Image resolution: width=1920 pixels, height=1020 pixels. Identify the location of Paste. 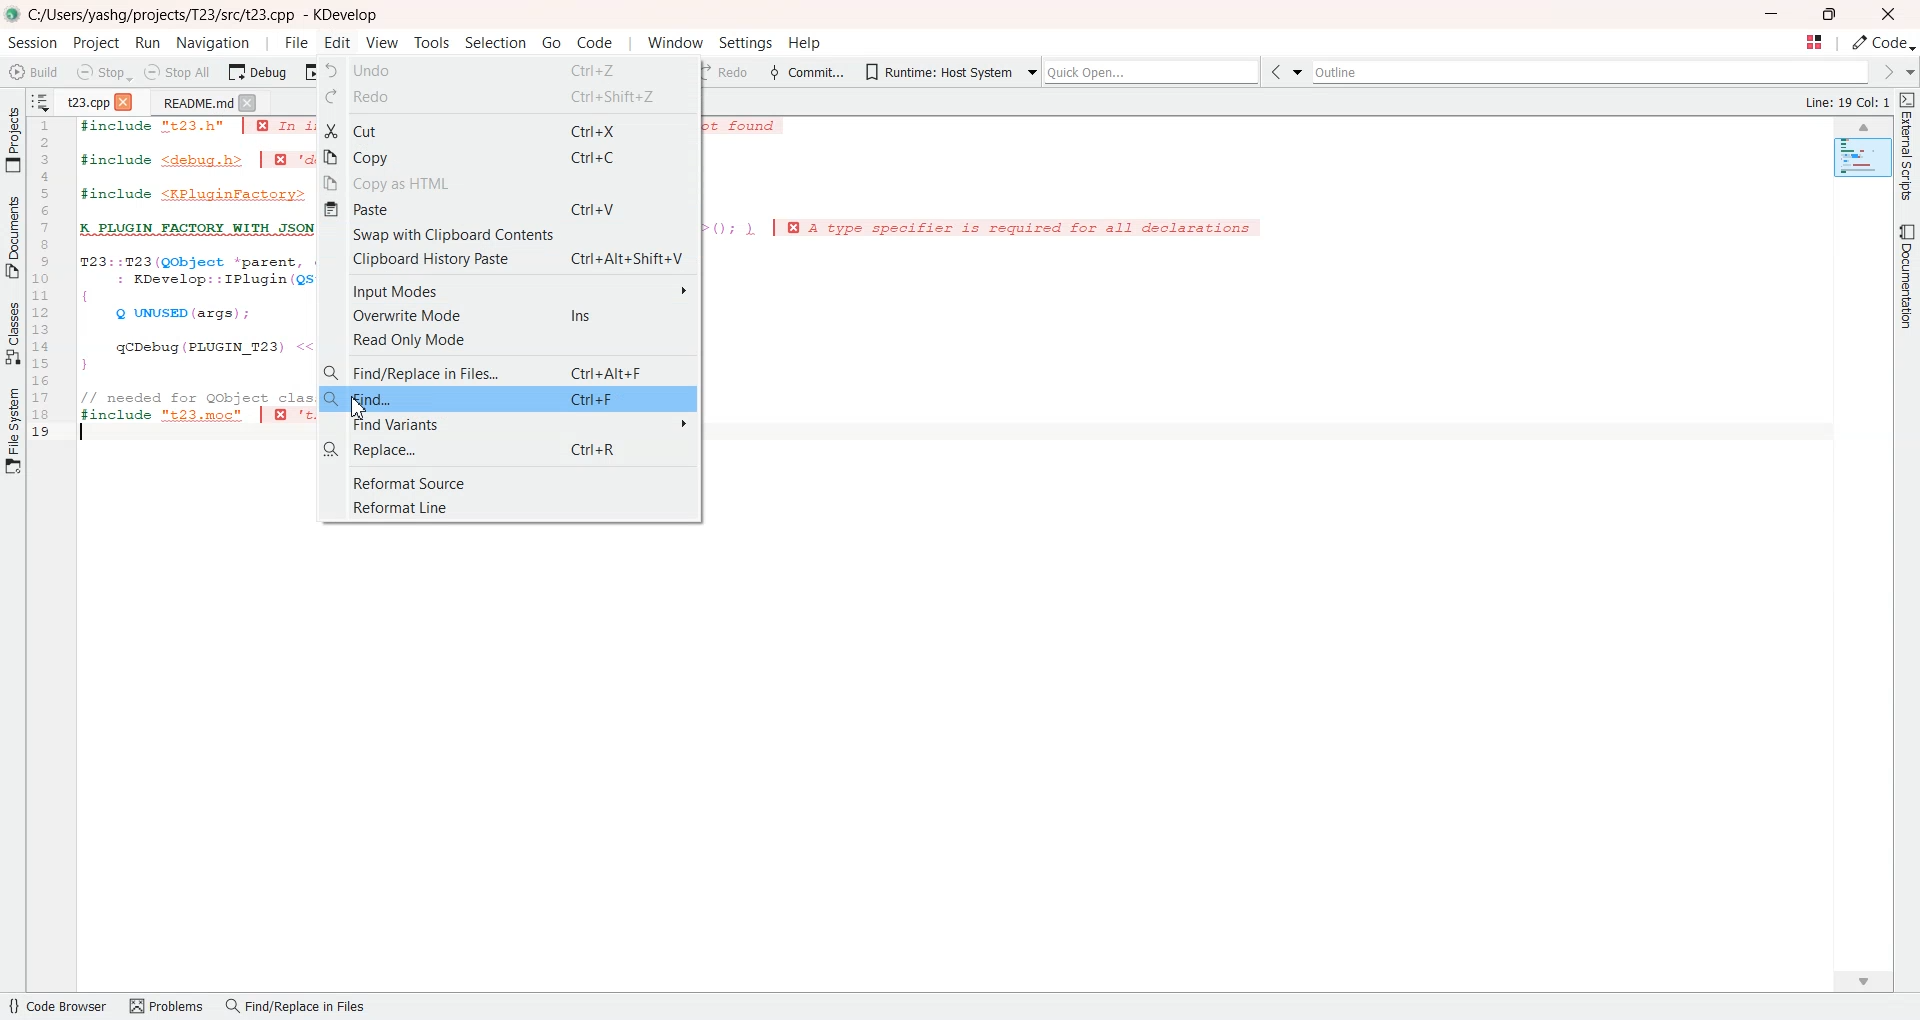
(510, 211).